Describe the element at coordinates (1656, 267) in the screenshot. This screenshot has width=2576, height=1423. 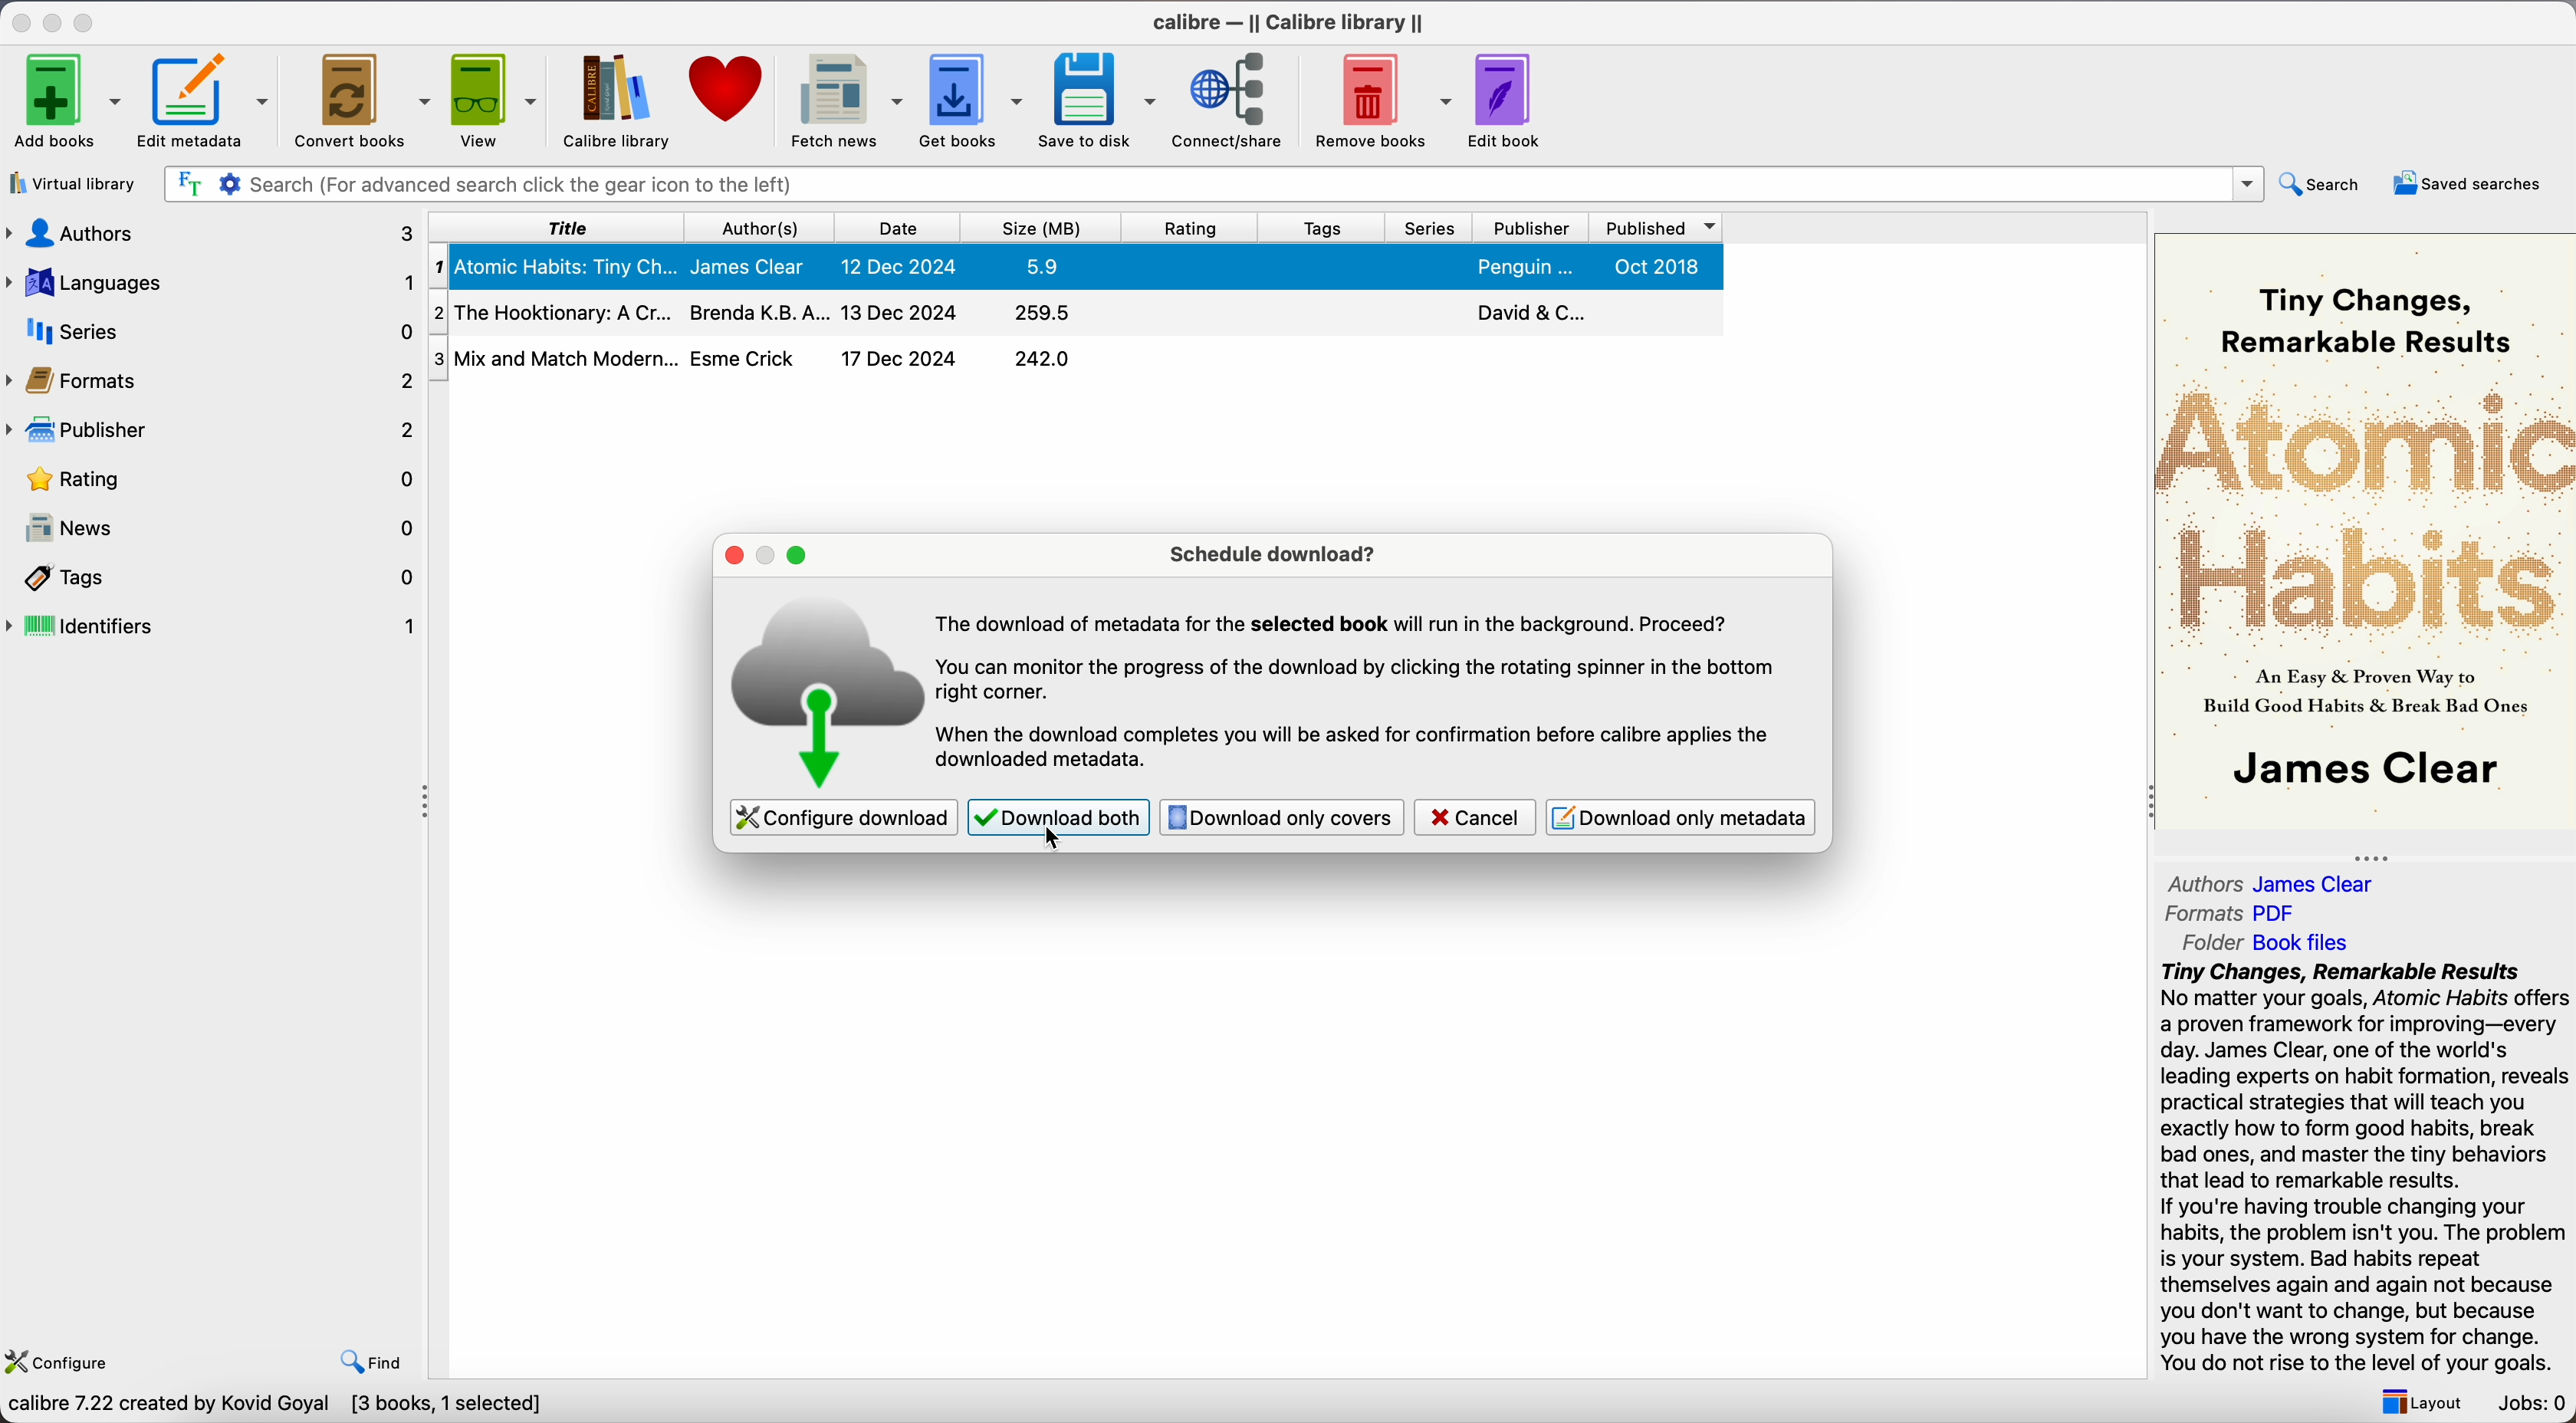
I see `Oct 2018` at that location.